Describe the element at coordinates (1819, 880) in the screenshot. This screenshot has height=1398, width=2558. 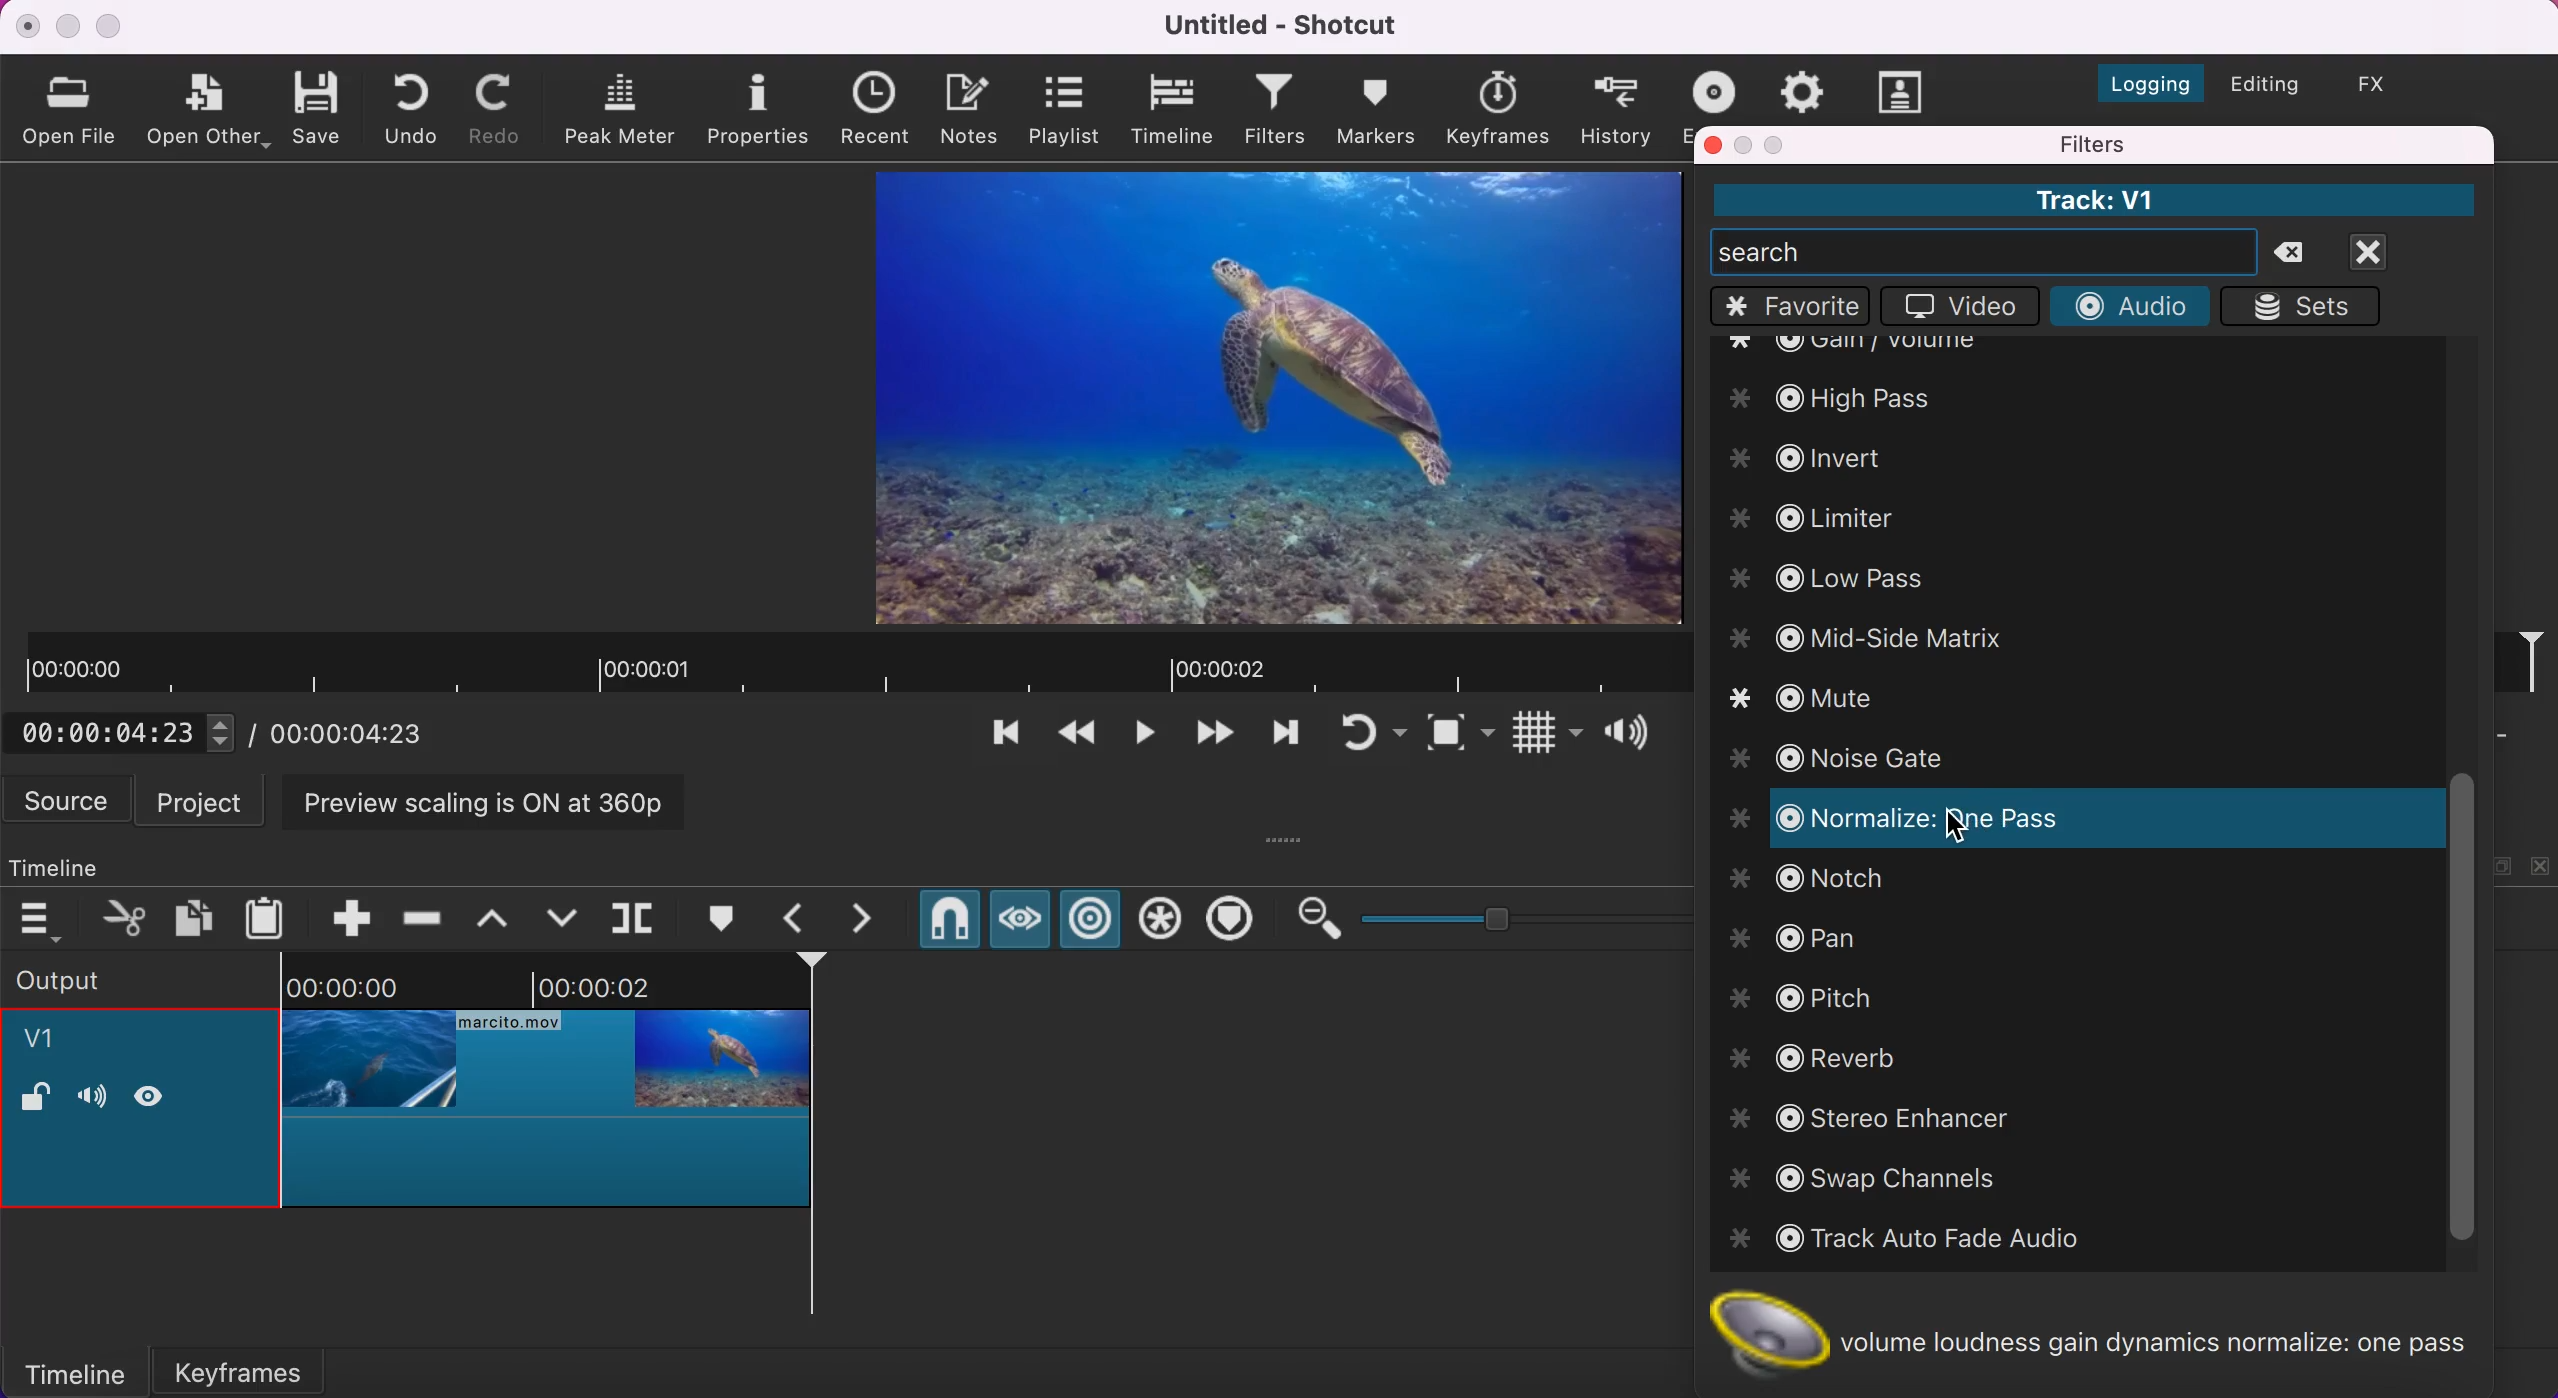
I see `notch` at that location.